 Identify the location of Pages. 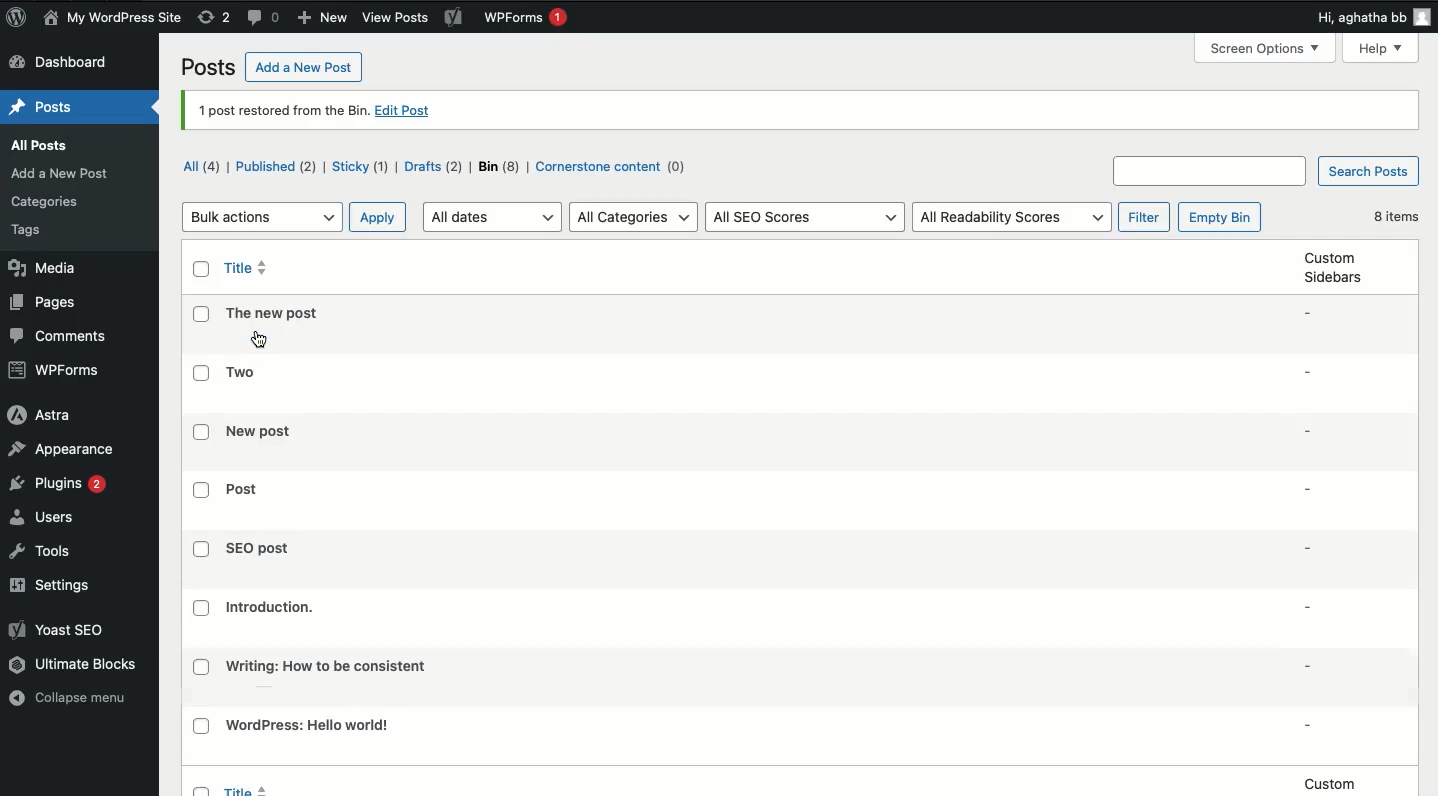
(42, 304).